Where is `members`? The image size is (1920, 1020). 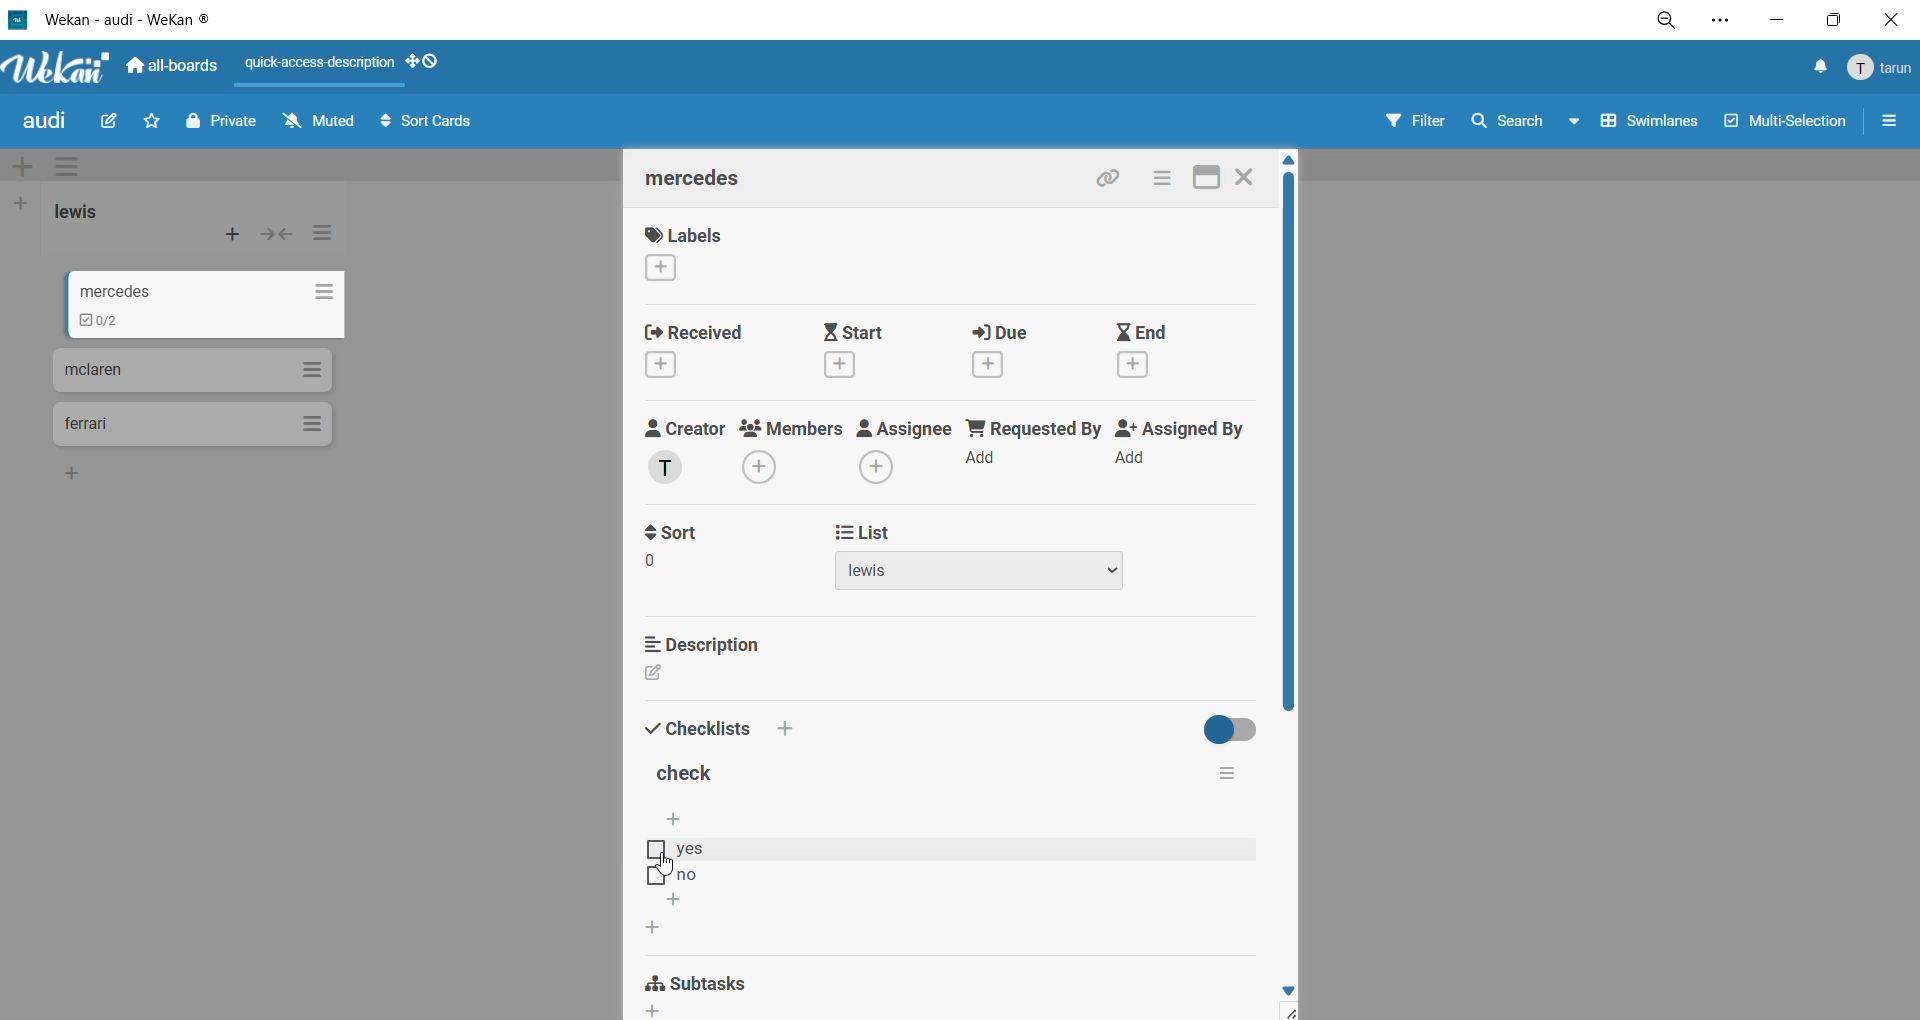
members is located at coordinates (790, 454).